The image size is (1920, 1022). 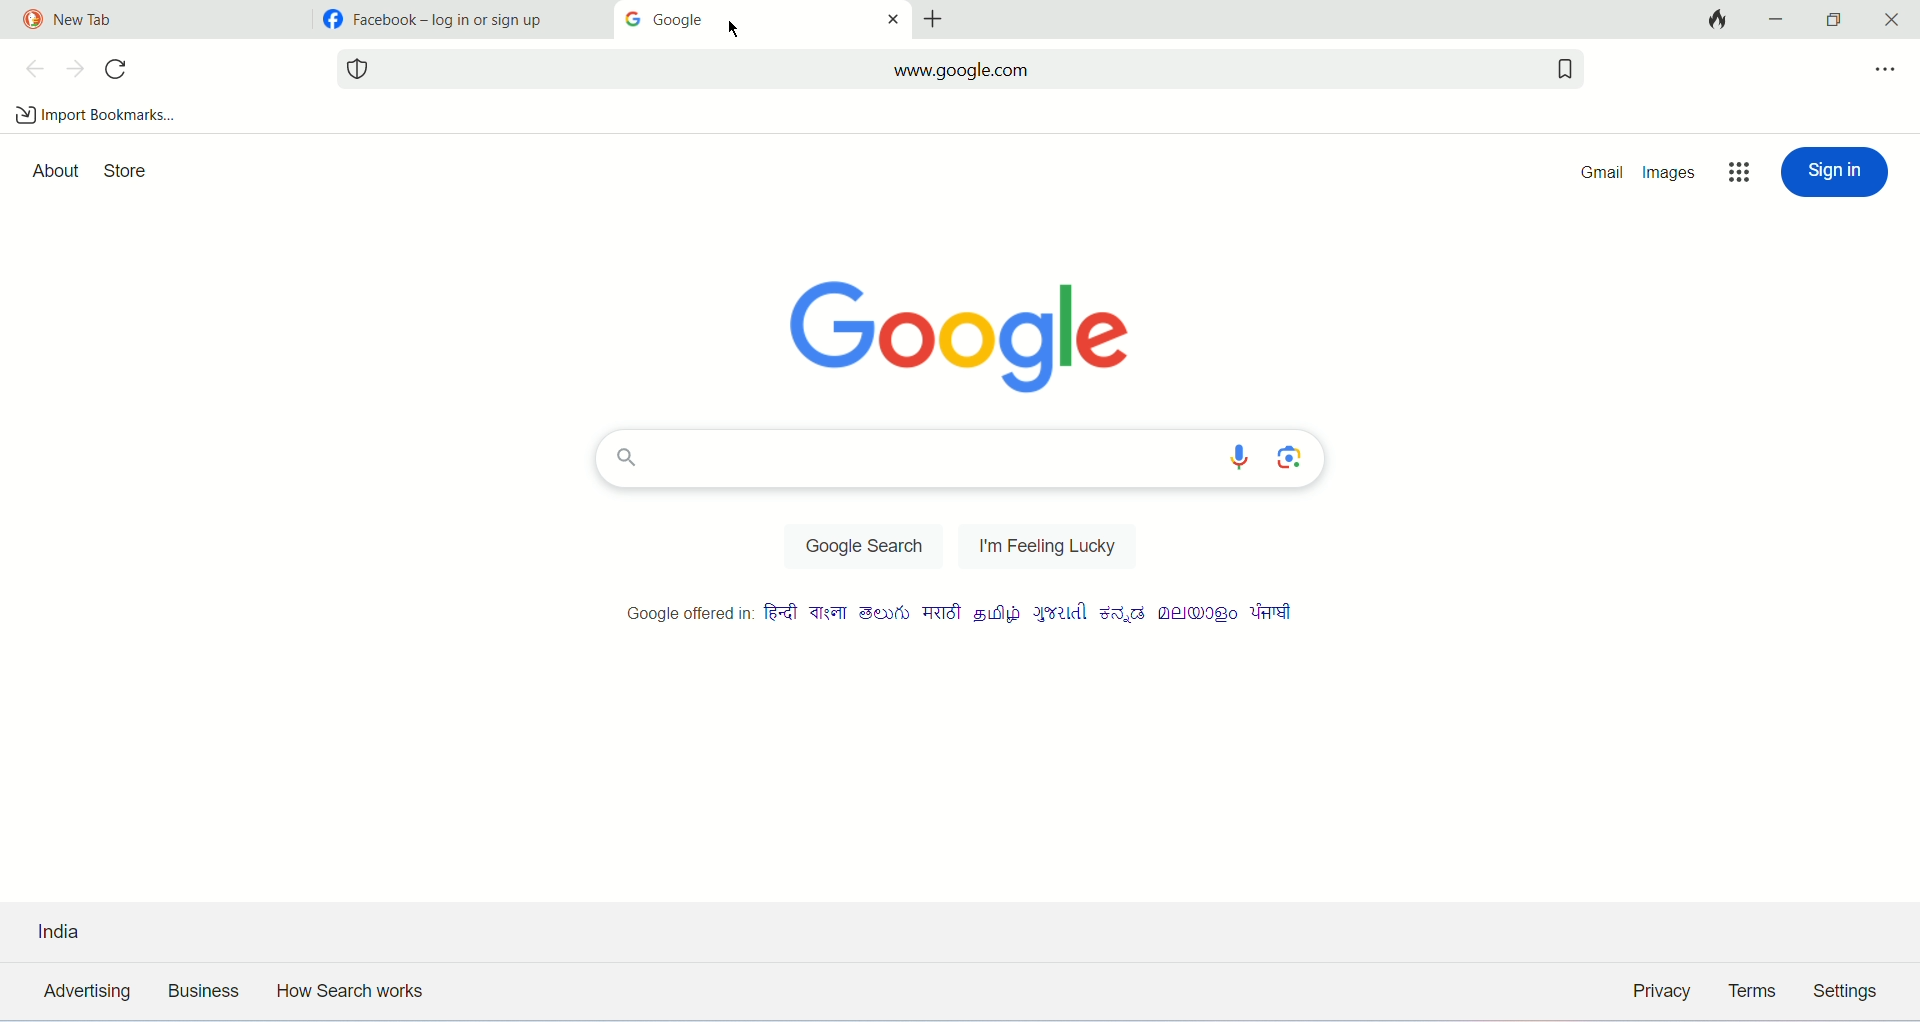 I want to click on I'm feeling Lucky, so click(x=1043, y=548).